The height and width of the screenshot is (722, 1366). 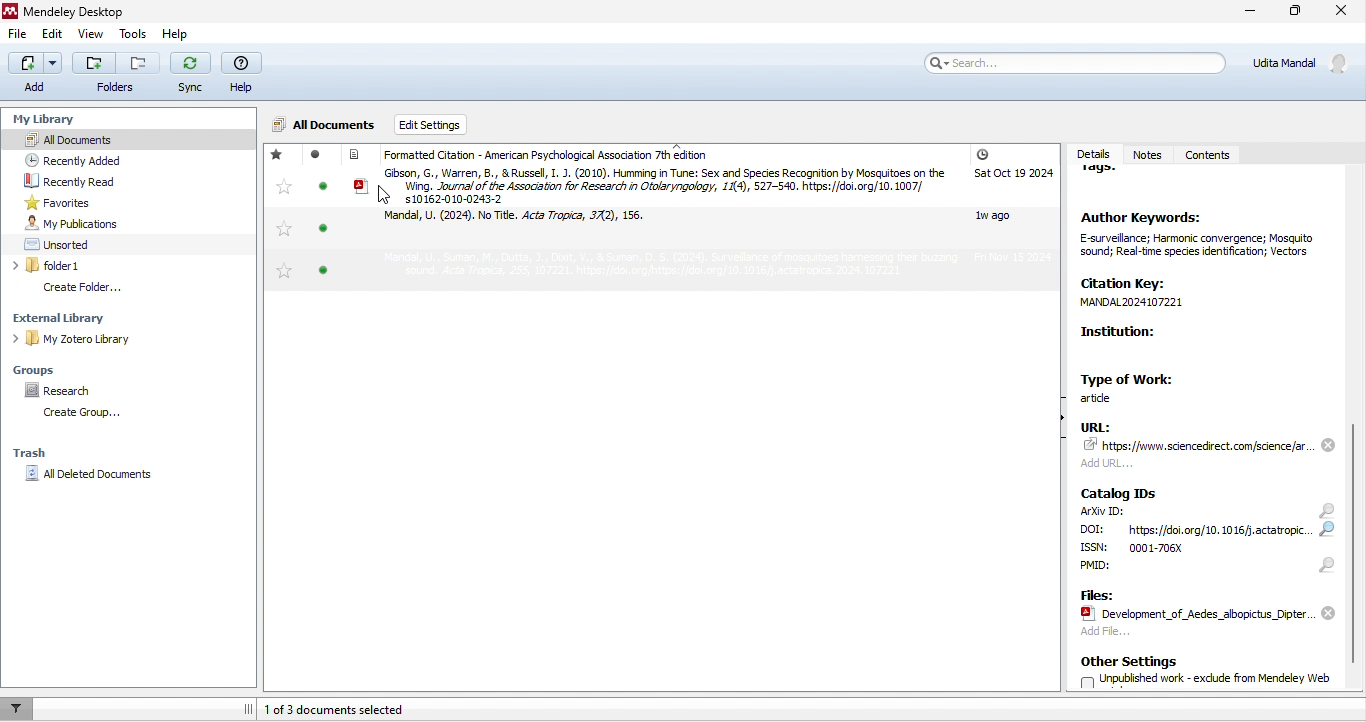 I want to click on contents, so click(x=1210, y=156).